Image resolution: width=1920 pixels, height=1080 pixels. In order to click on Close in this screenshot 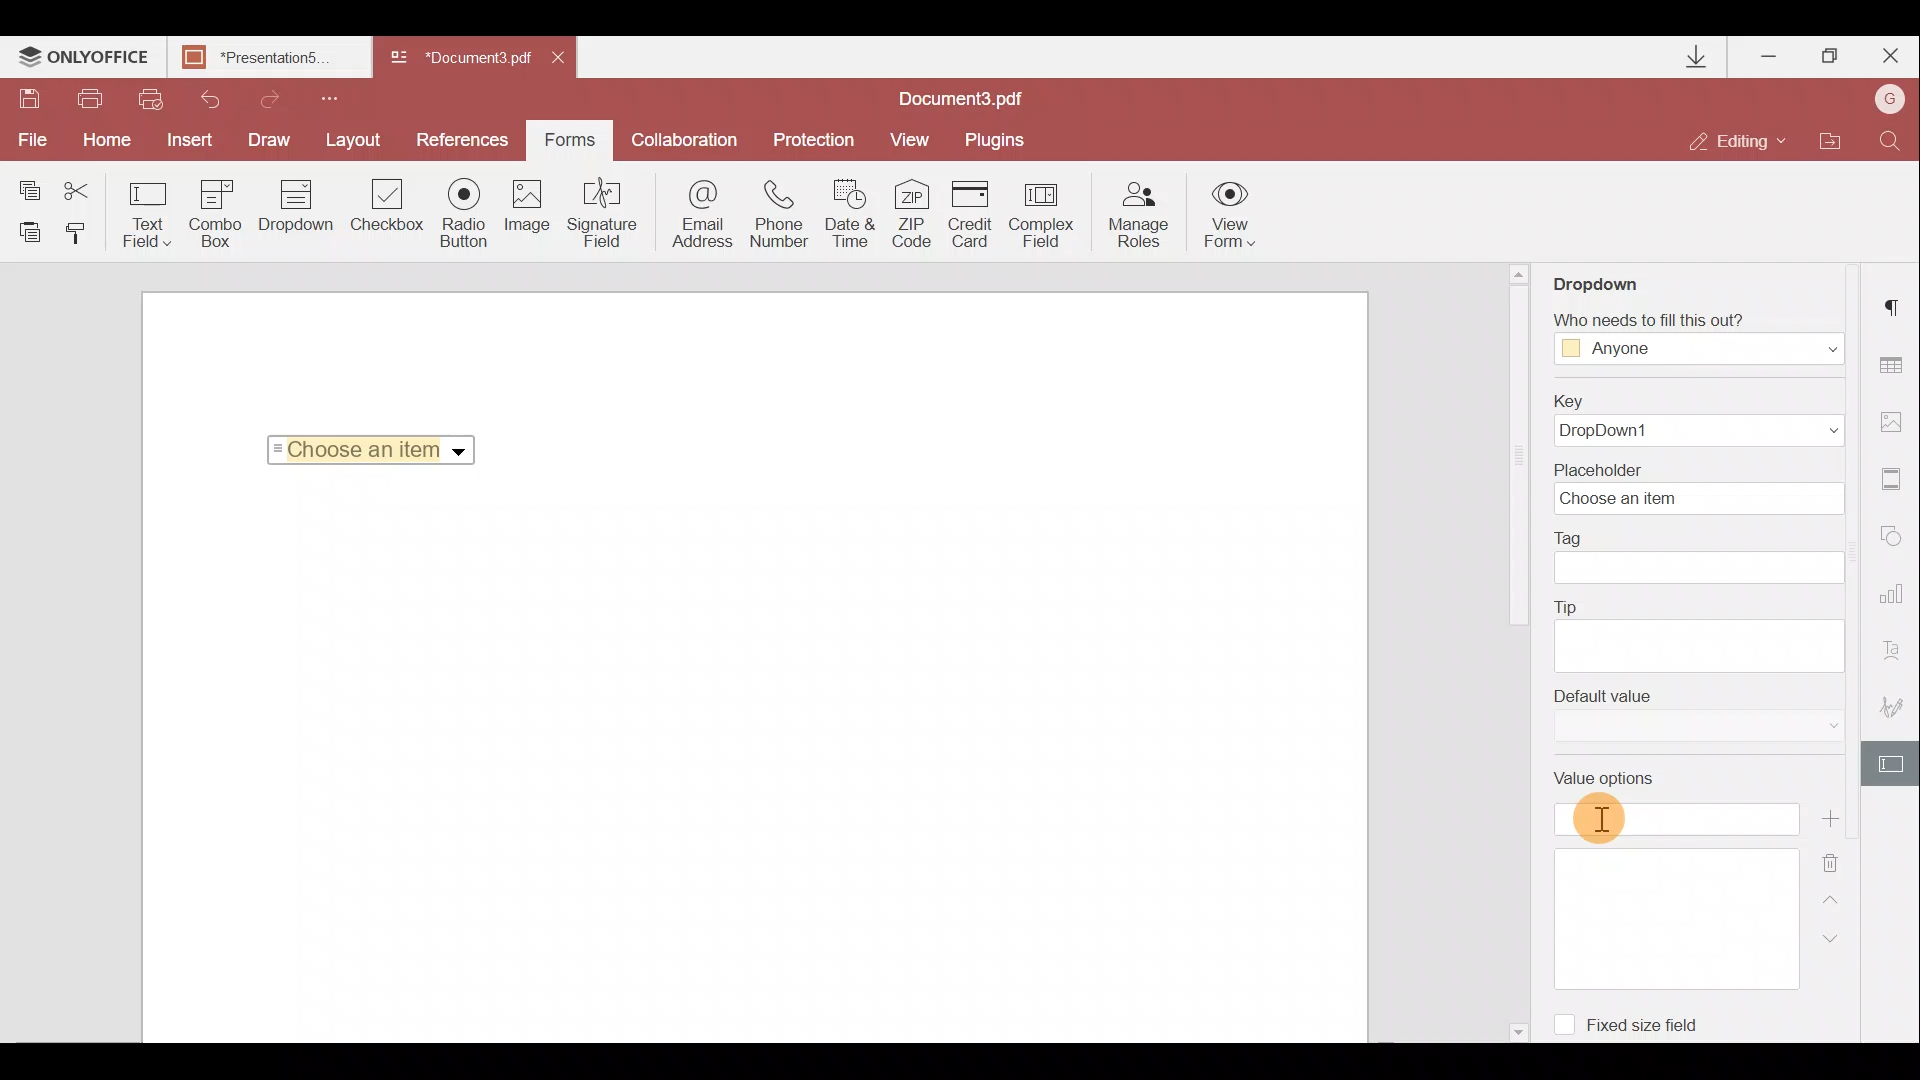, I will do `click(1889, 52)`.